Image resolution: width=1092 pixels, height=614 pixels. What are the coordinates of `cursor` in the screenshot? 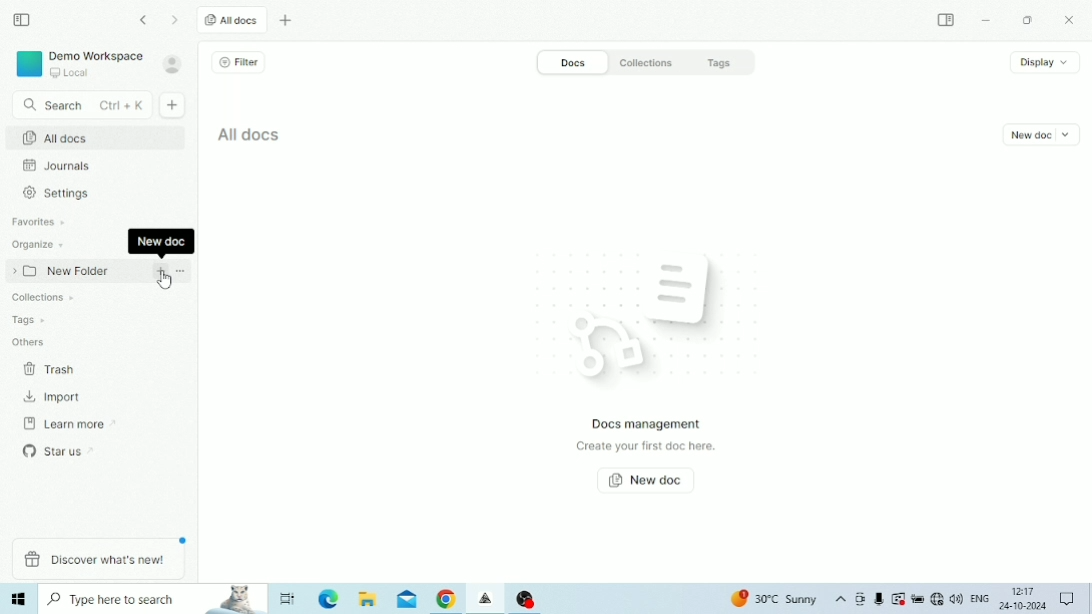 It's located at (165, 283).